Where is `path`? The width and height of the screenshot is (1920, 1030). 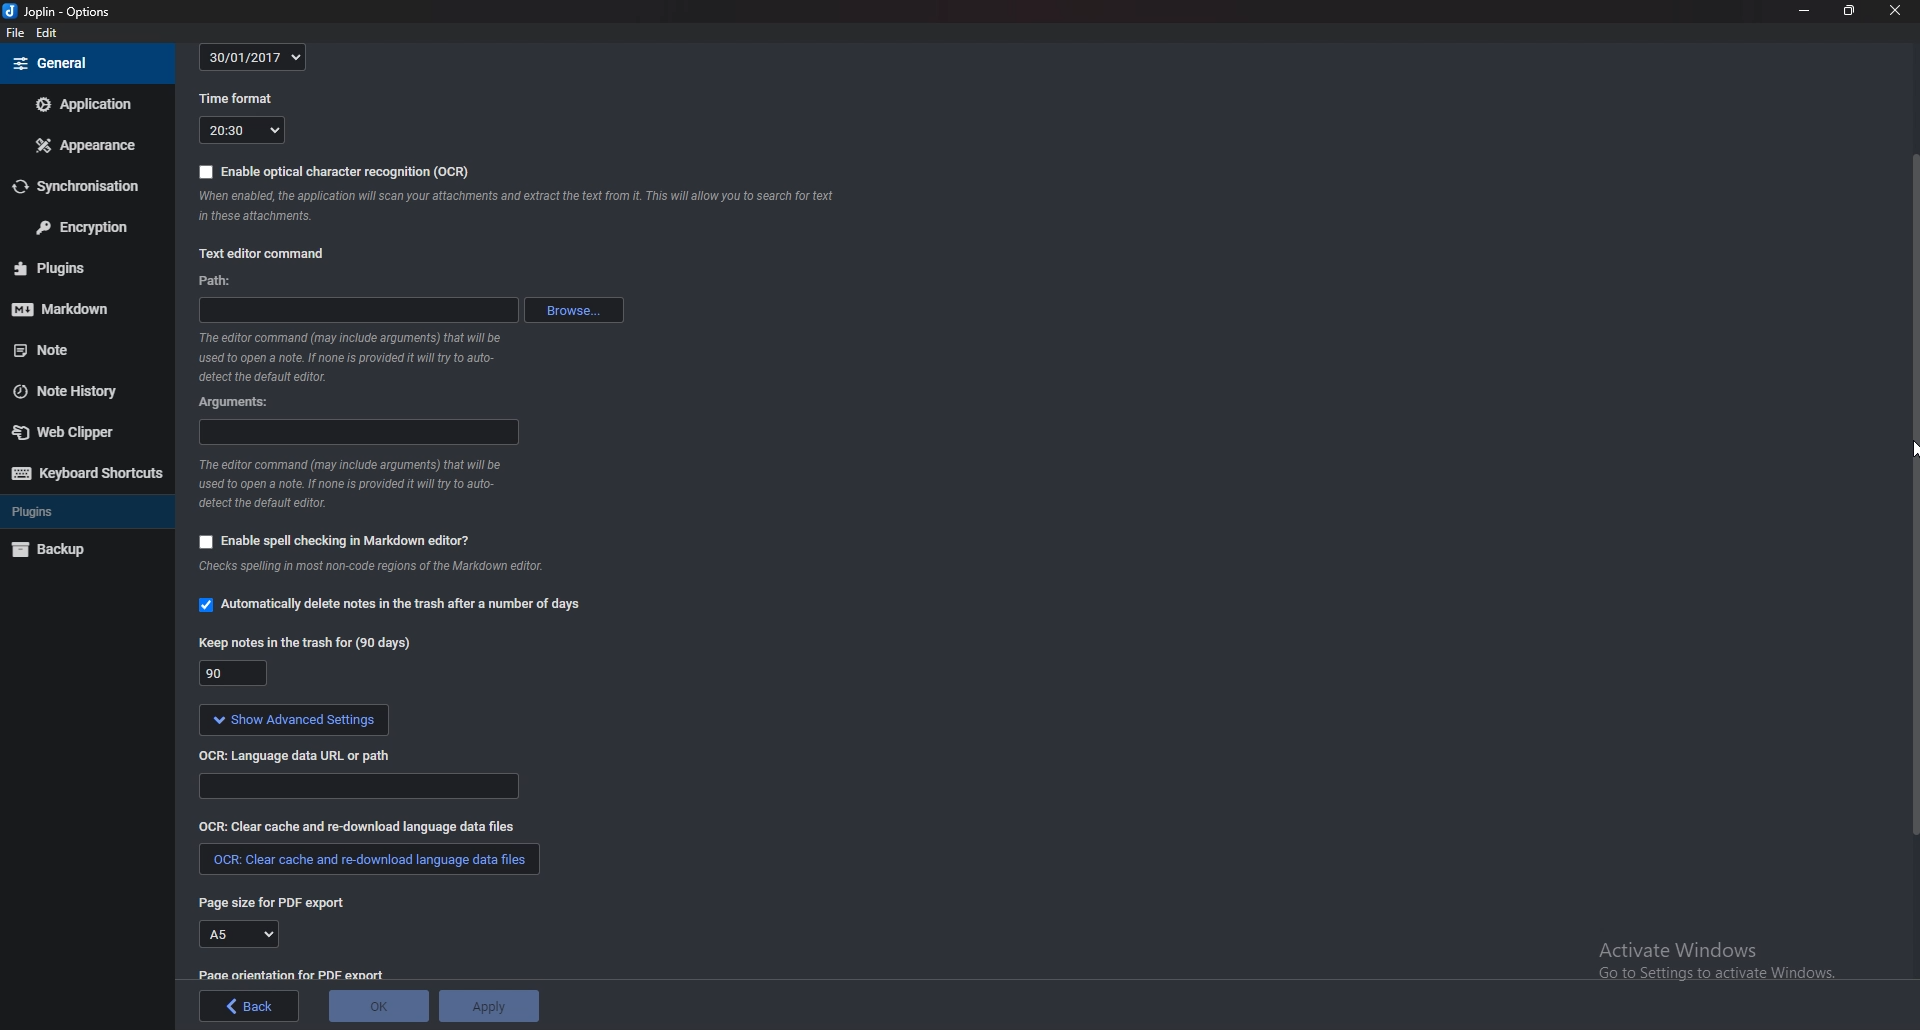 path is located at coordinates (357, 310).